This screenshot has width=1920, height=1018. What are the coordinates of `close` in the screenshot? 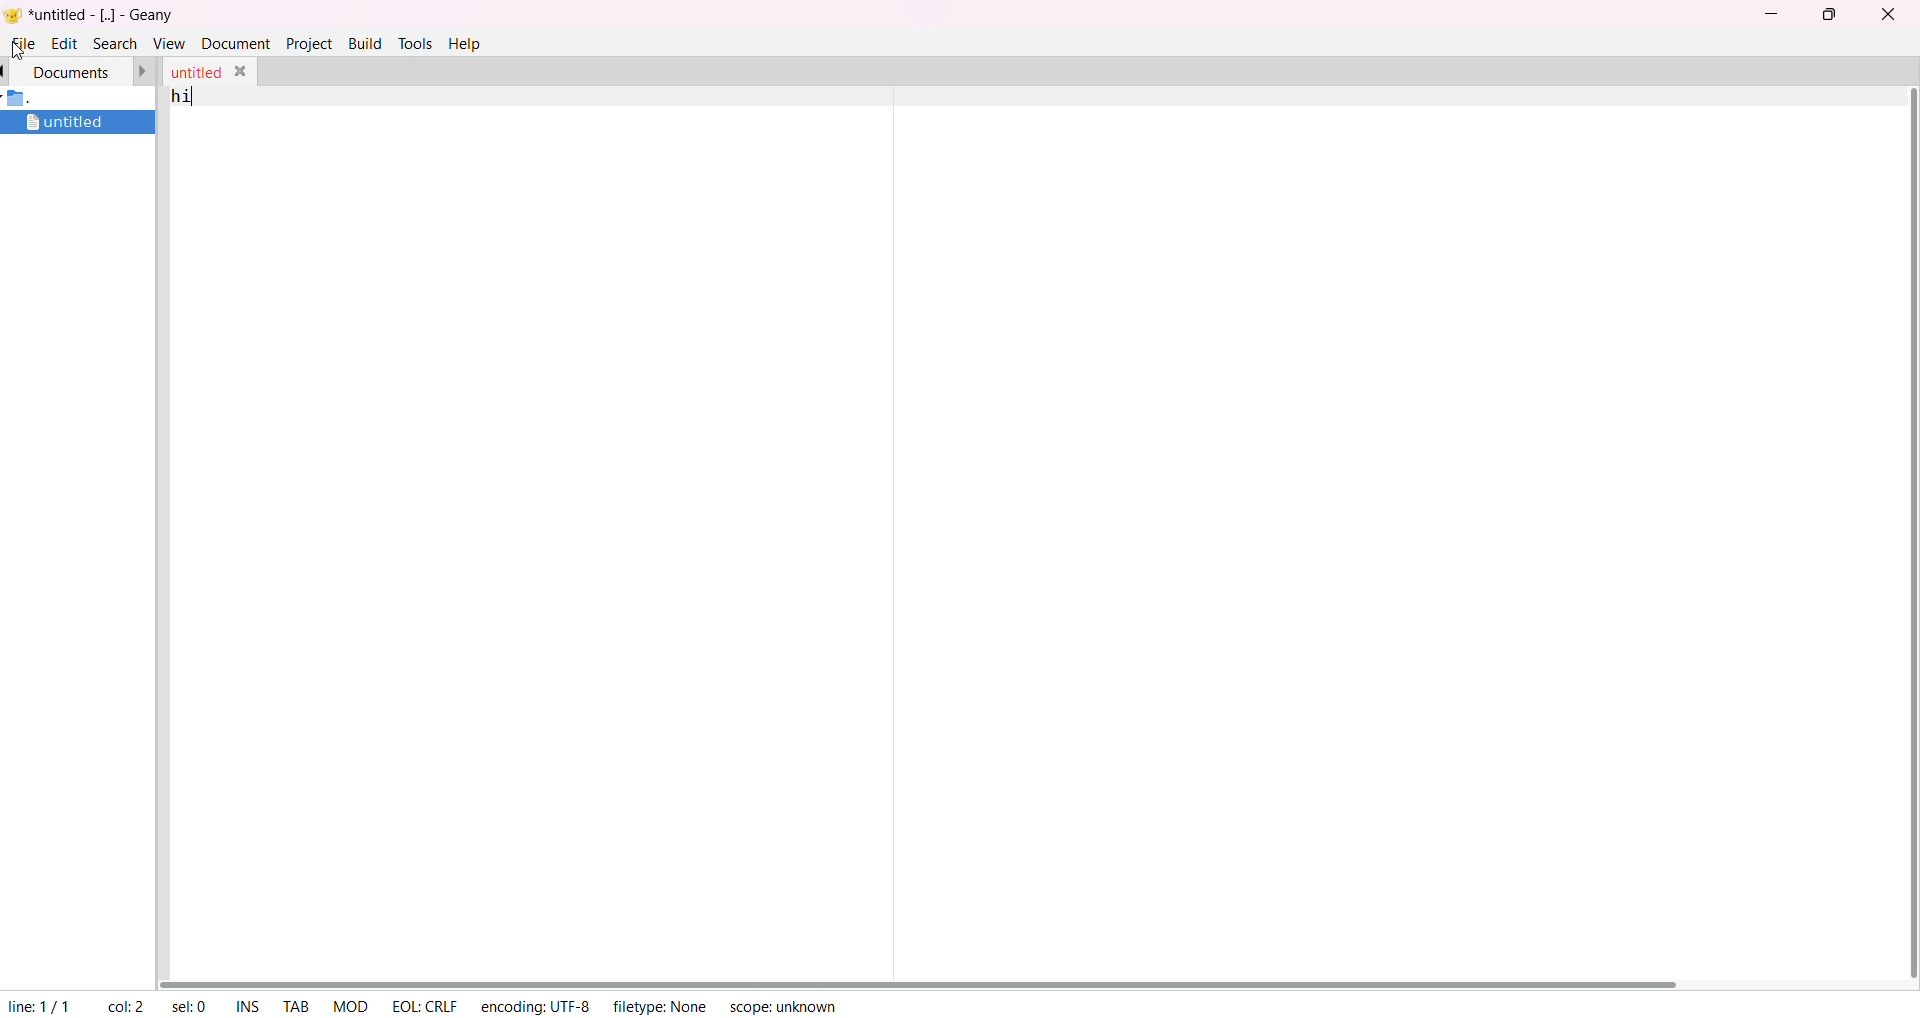 It's located at (244, 70).